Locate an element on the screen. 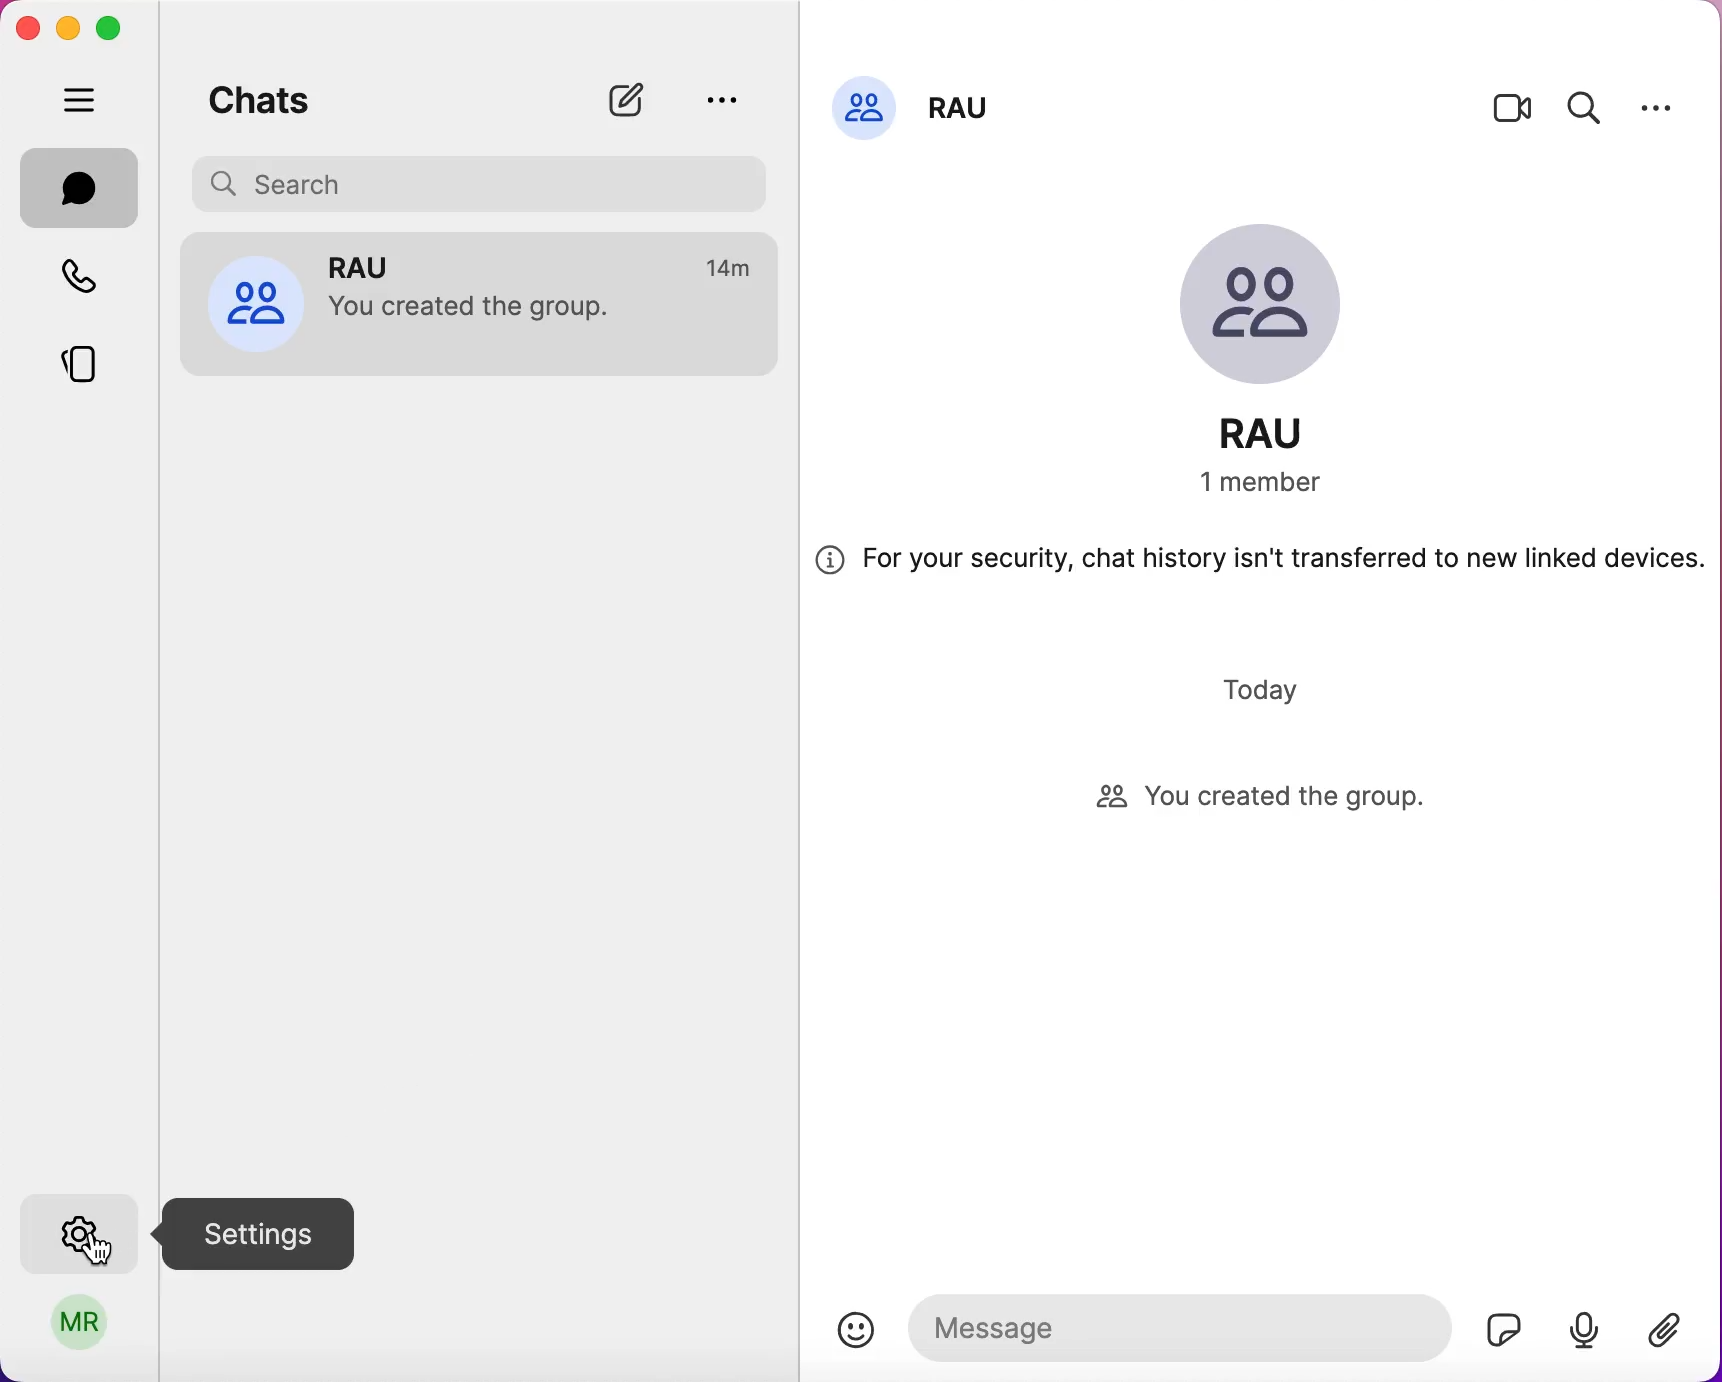 The image size is (1722, 1382). search is located at coordinates (479, 183).